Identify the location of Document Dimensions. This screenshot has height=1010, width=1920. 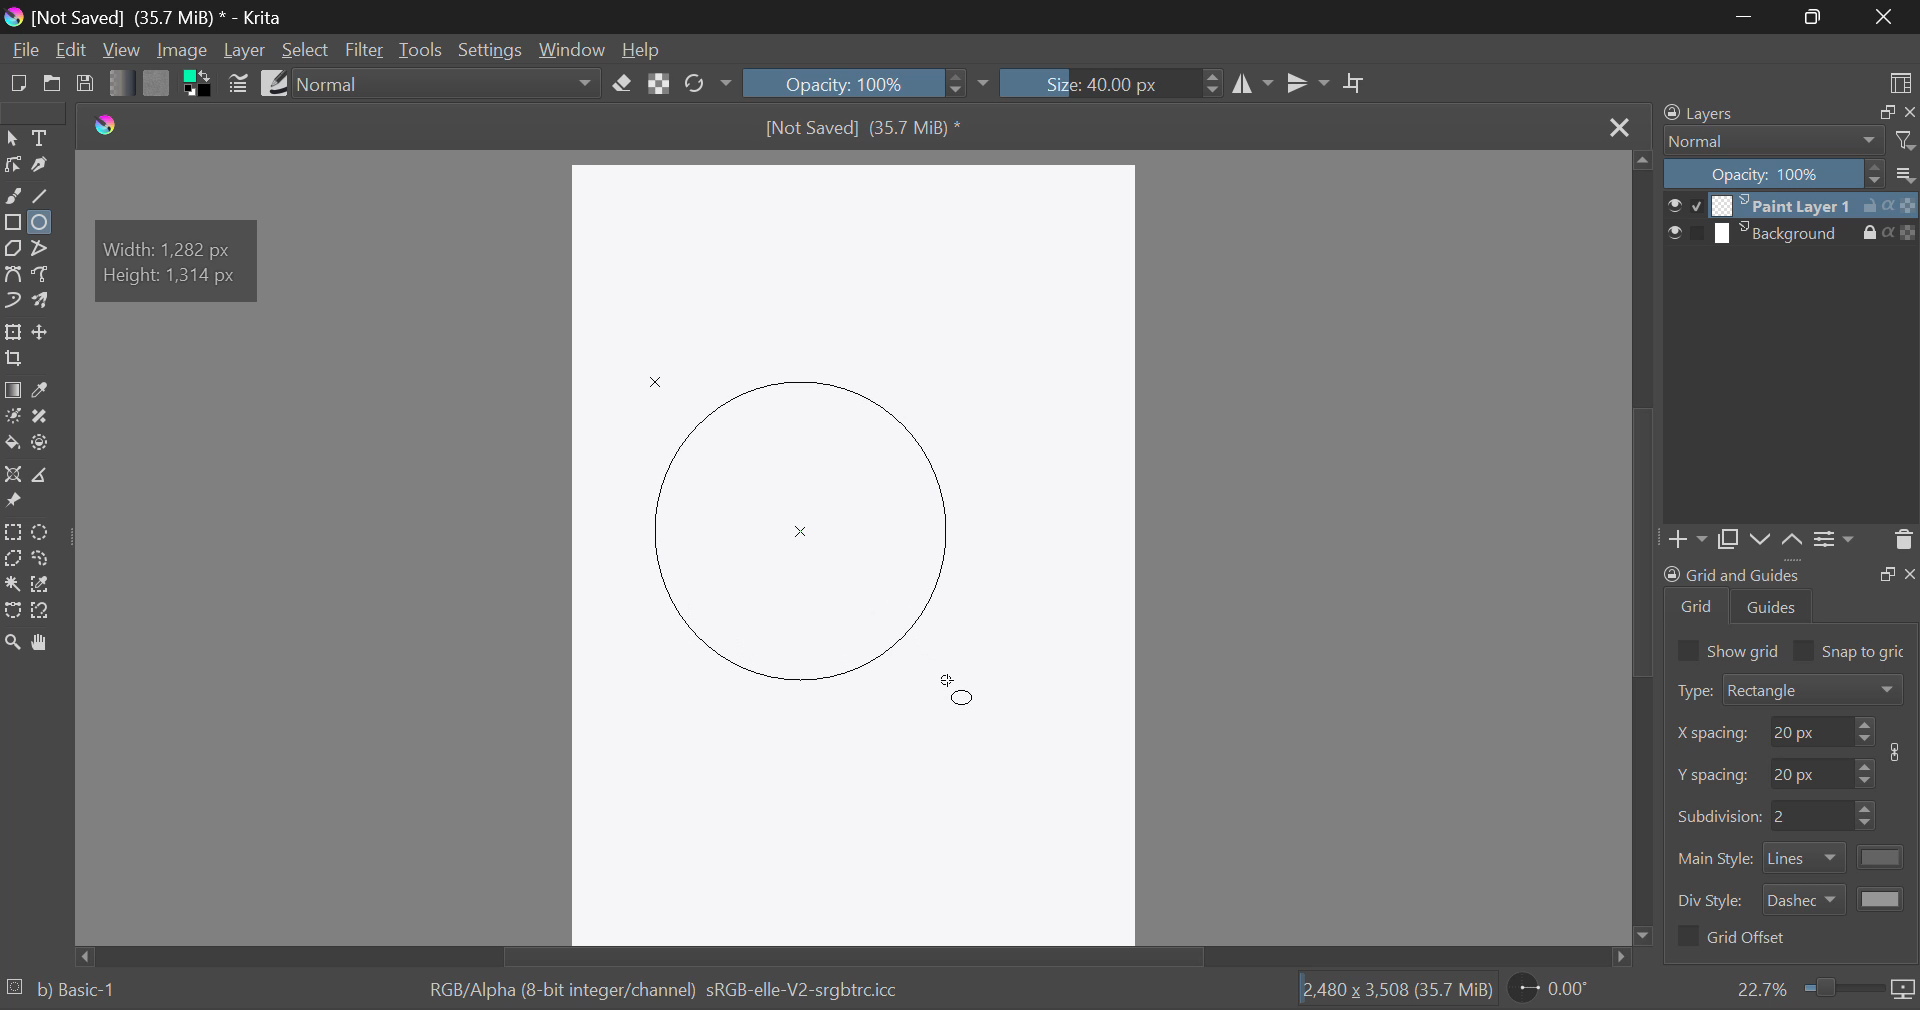
(1392, 991).